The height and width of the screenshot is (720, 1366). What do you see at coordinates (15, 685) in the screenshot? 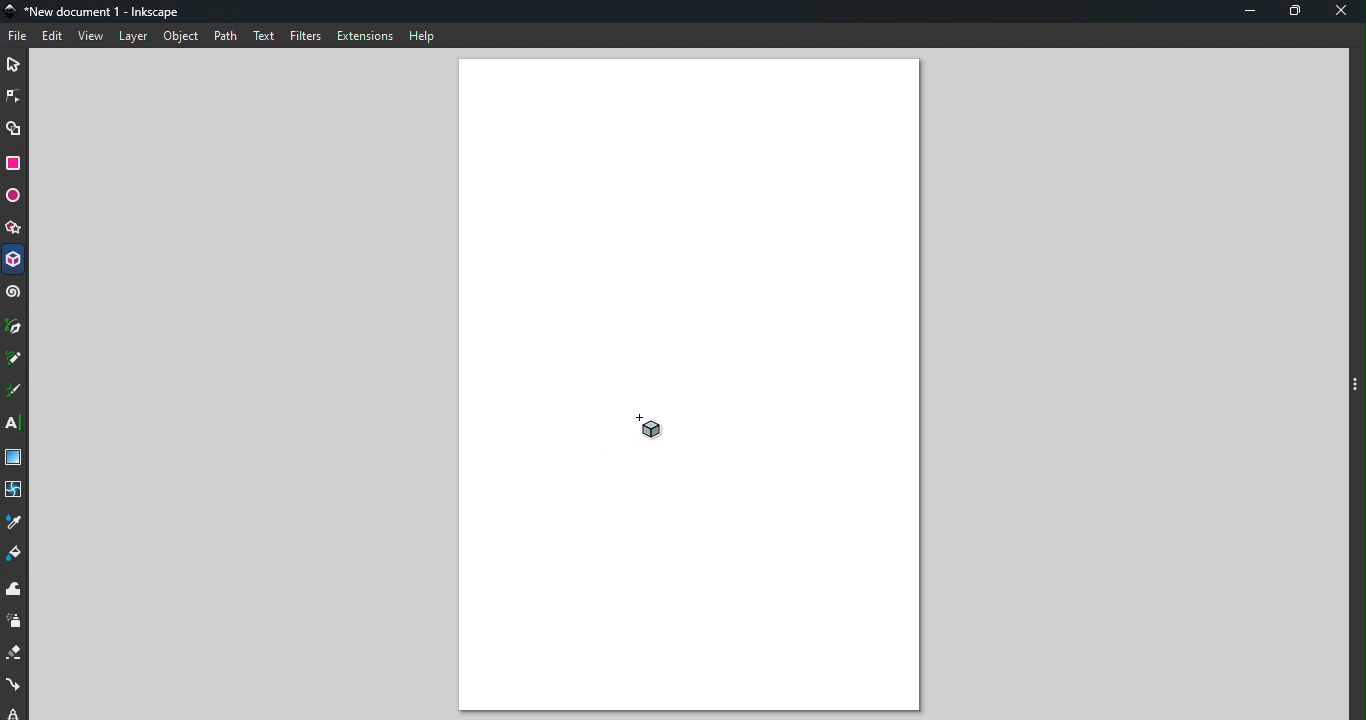
I see `Connector tool` at bounding box center [15, 685].